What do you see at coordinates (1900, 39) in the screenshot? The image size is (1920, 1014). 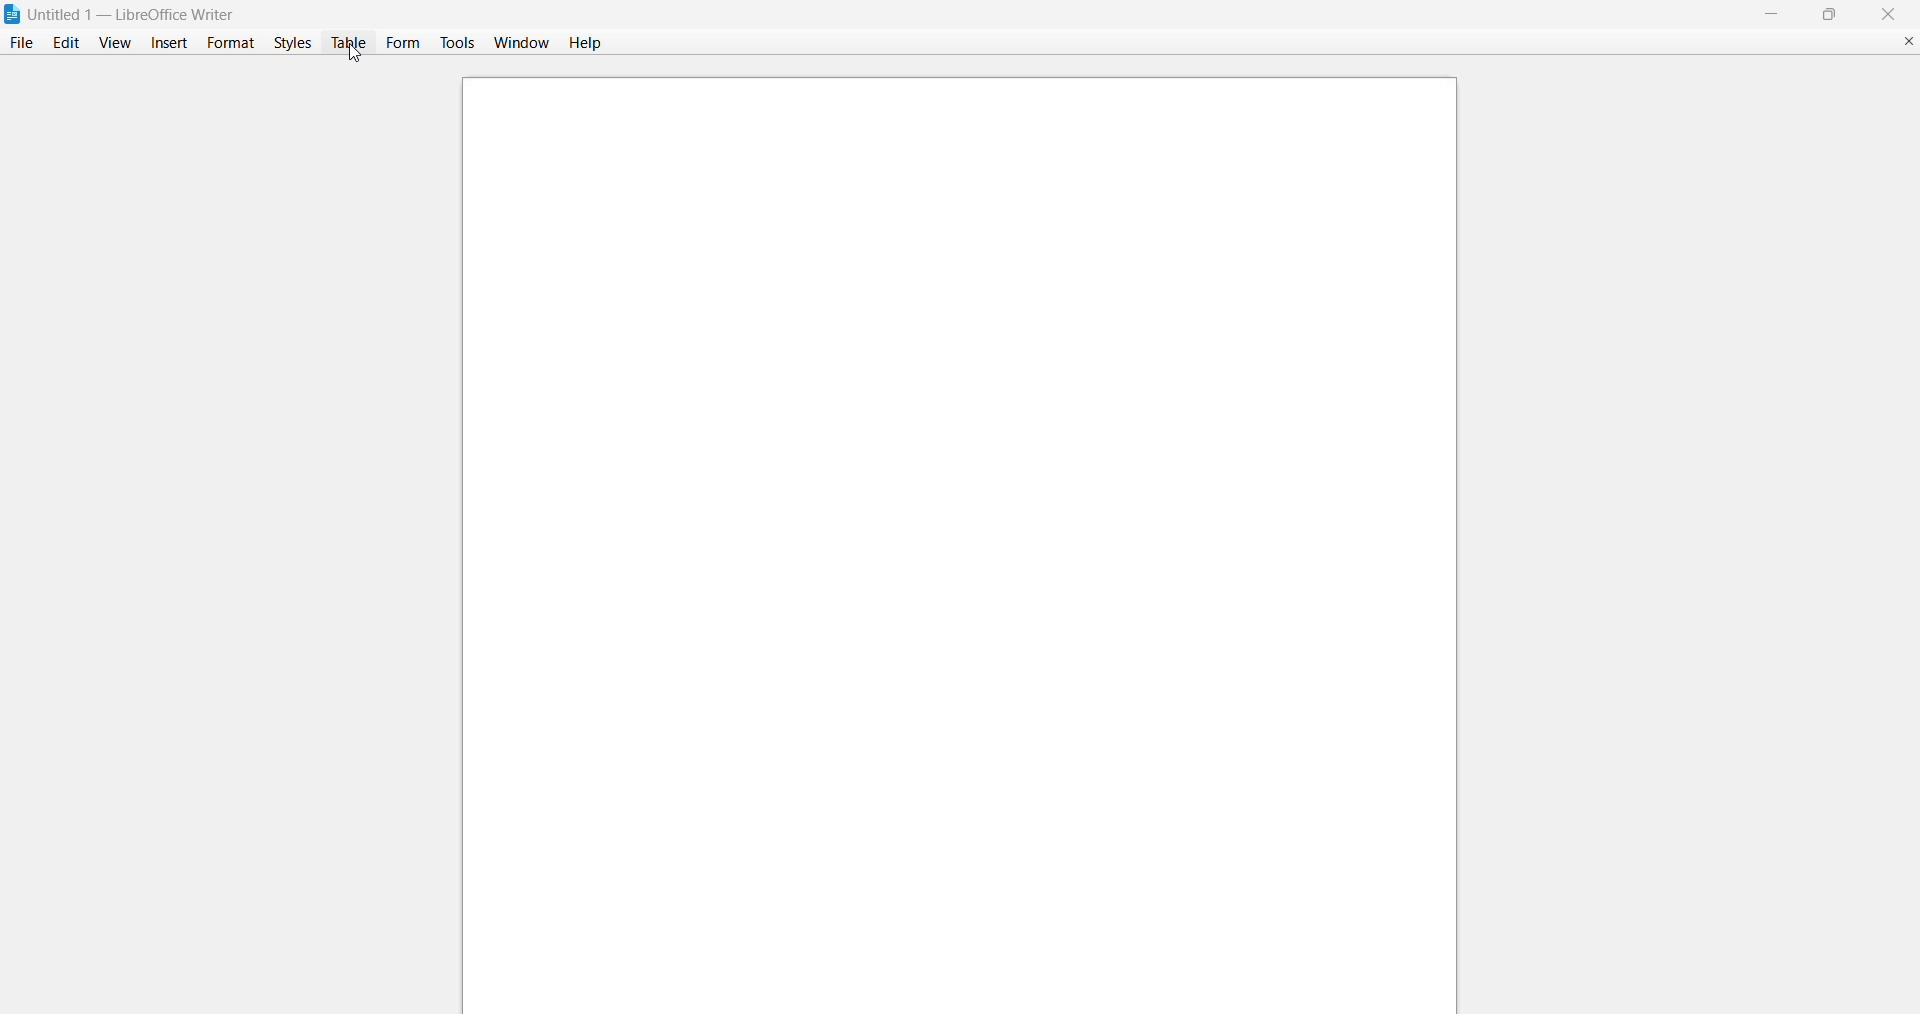 I see `close document` at bounding box center [1900, 39].